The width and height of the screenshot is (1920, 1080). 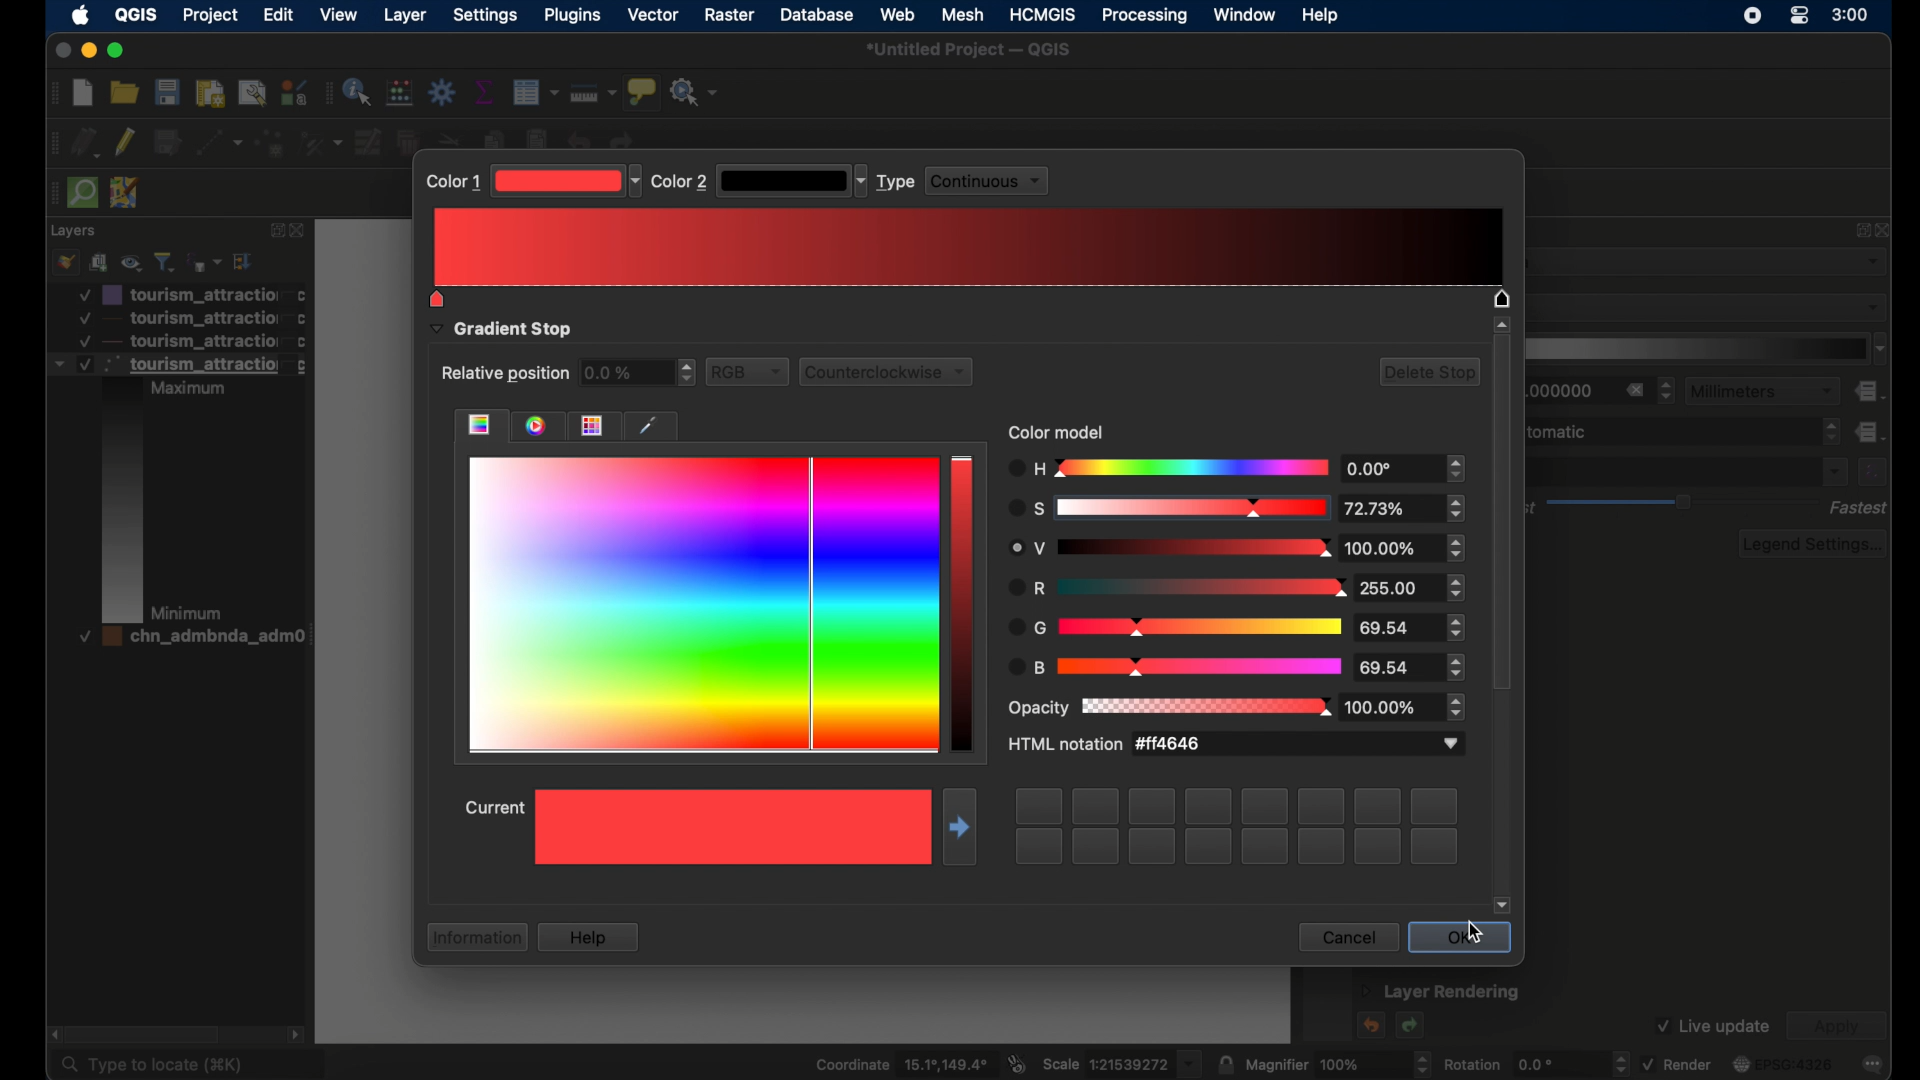 I want to click on open field calculator, so click(x=398, y=92).